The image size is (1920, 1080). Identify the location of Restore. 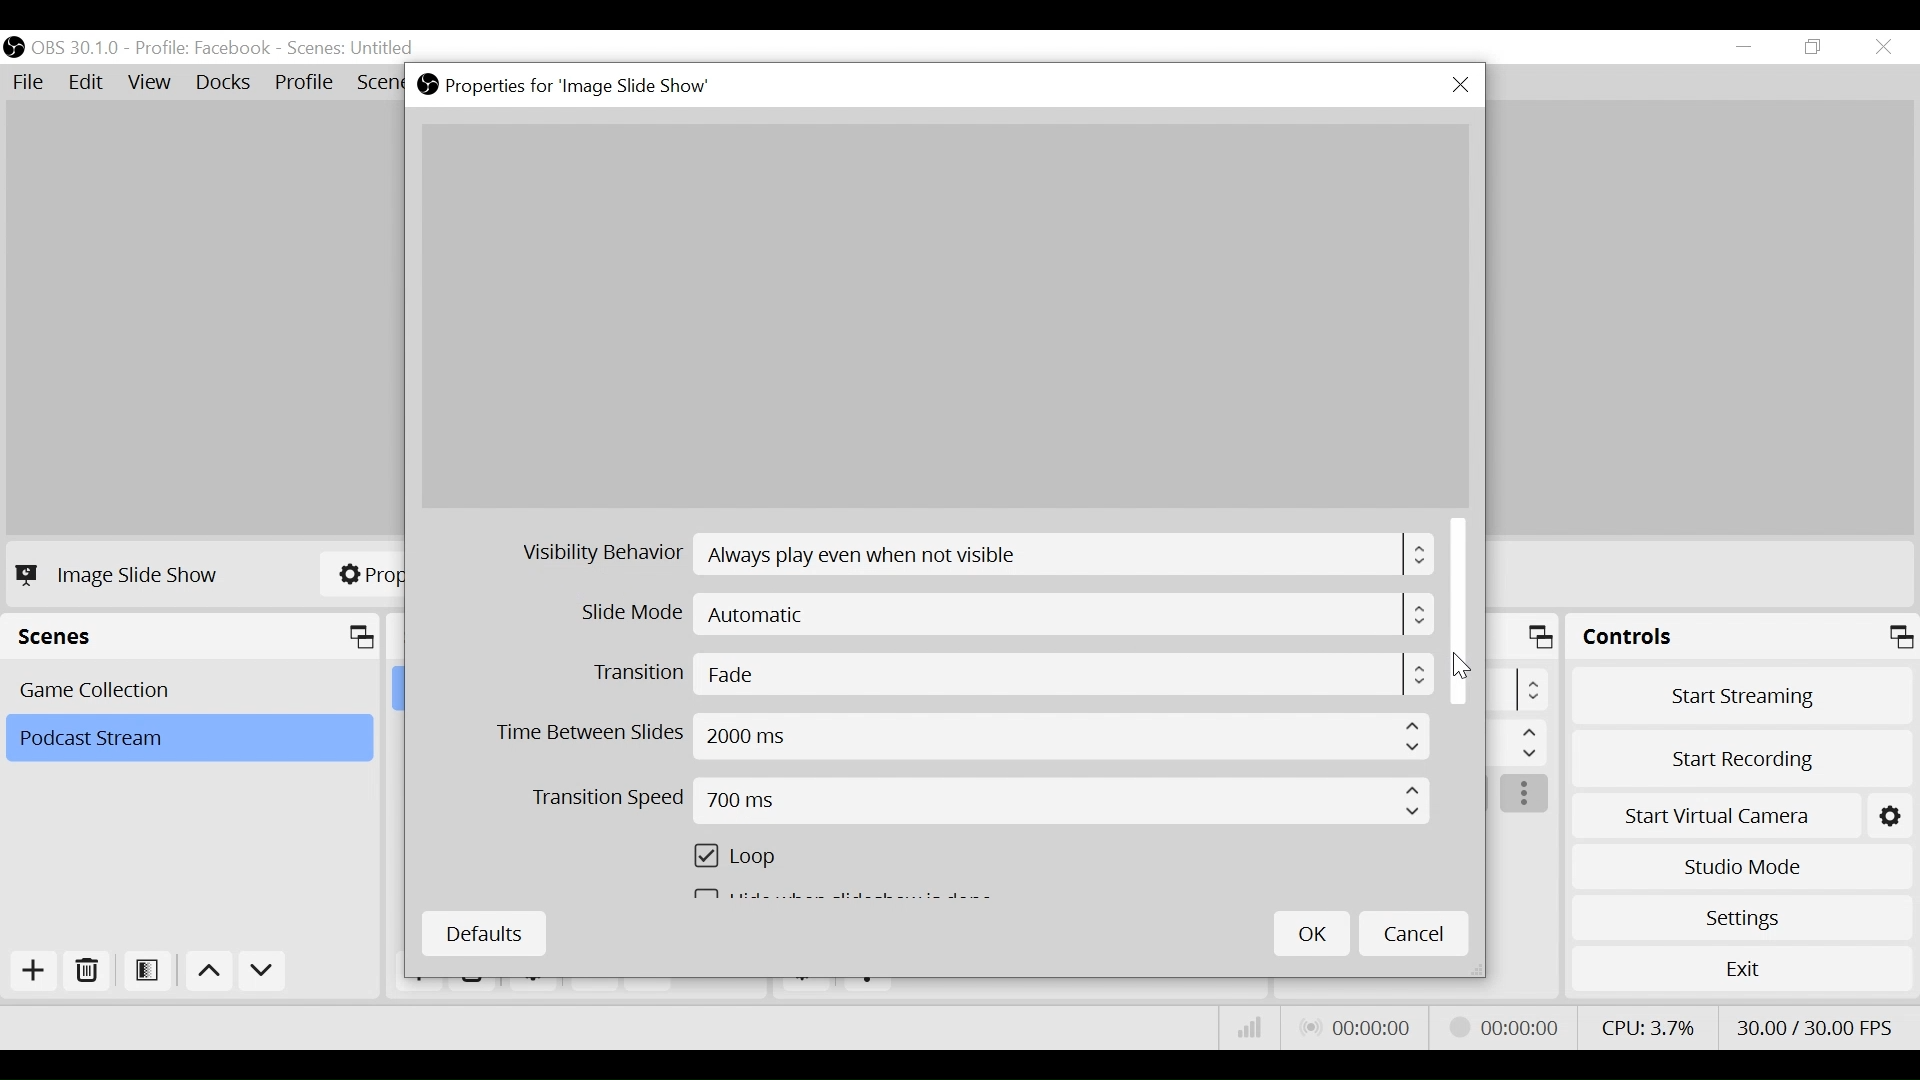
(1815, 48).